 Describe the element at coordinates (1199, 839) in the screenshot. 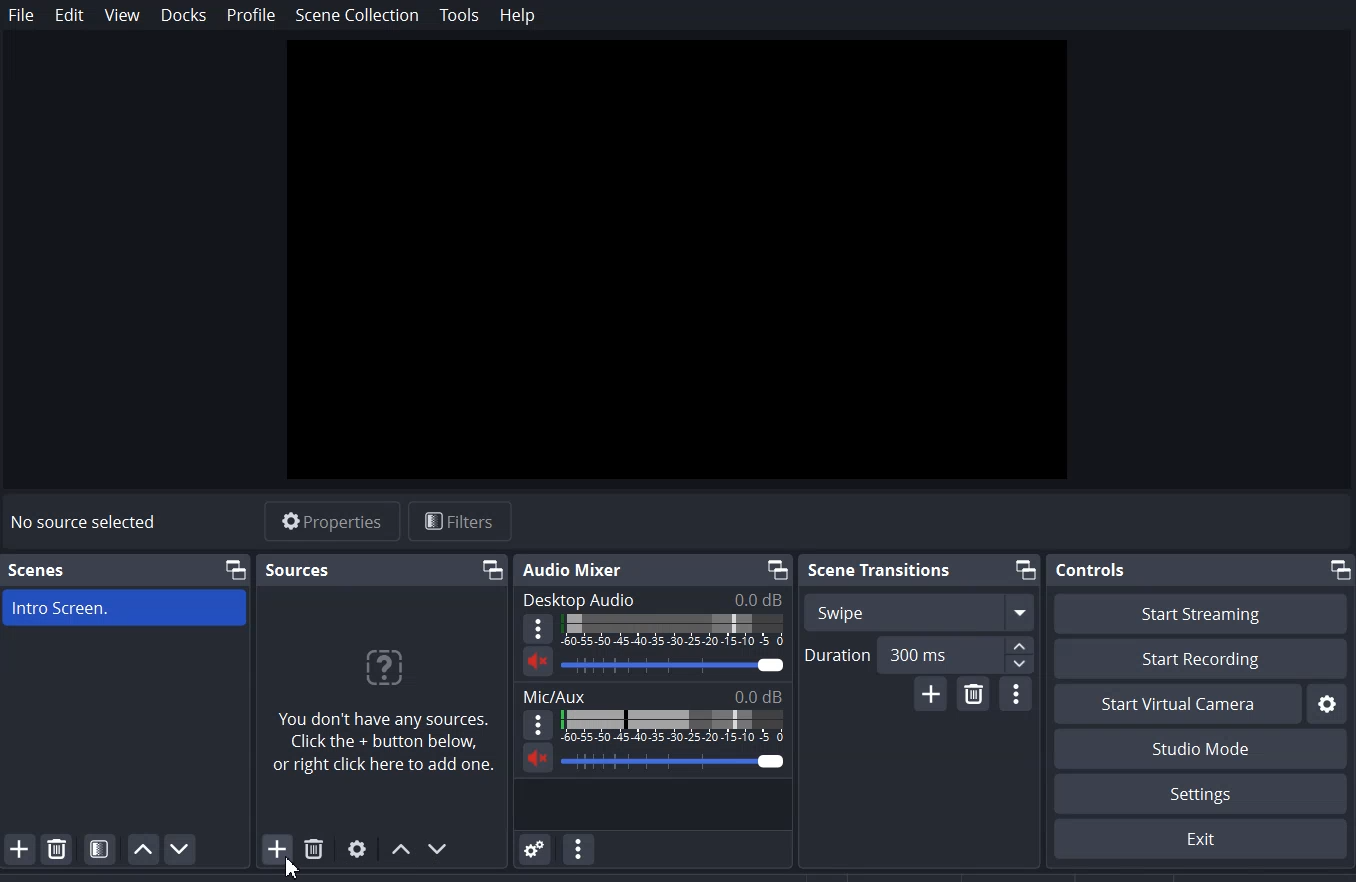

I see `Settings` at that location.